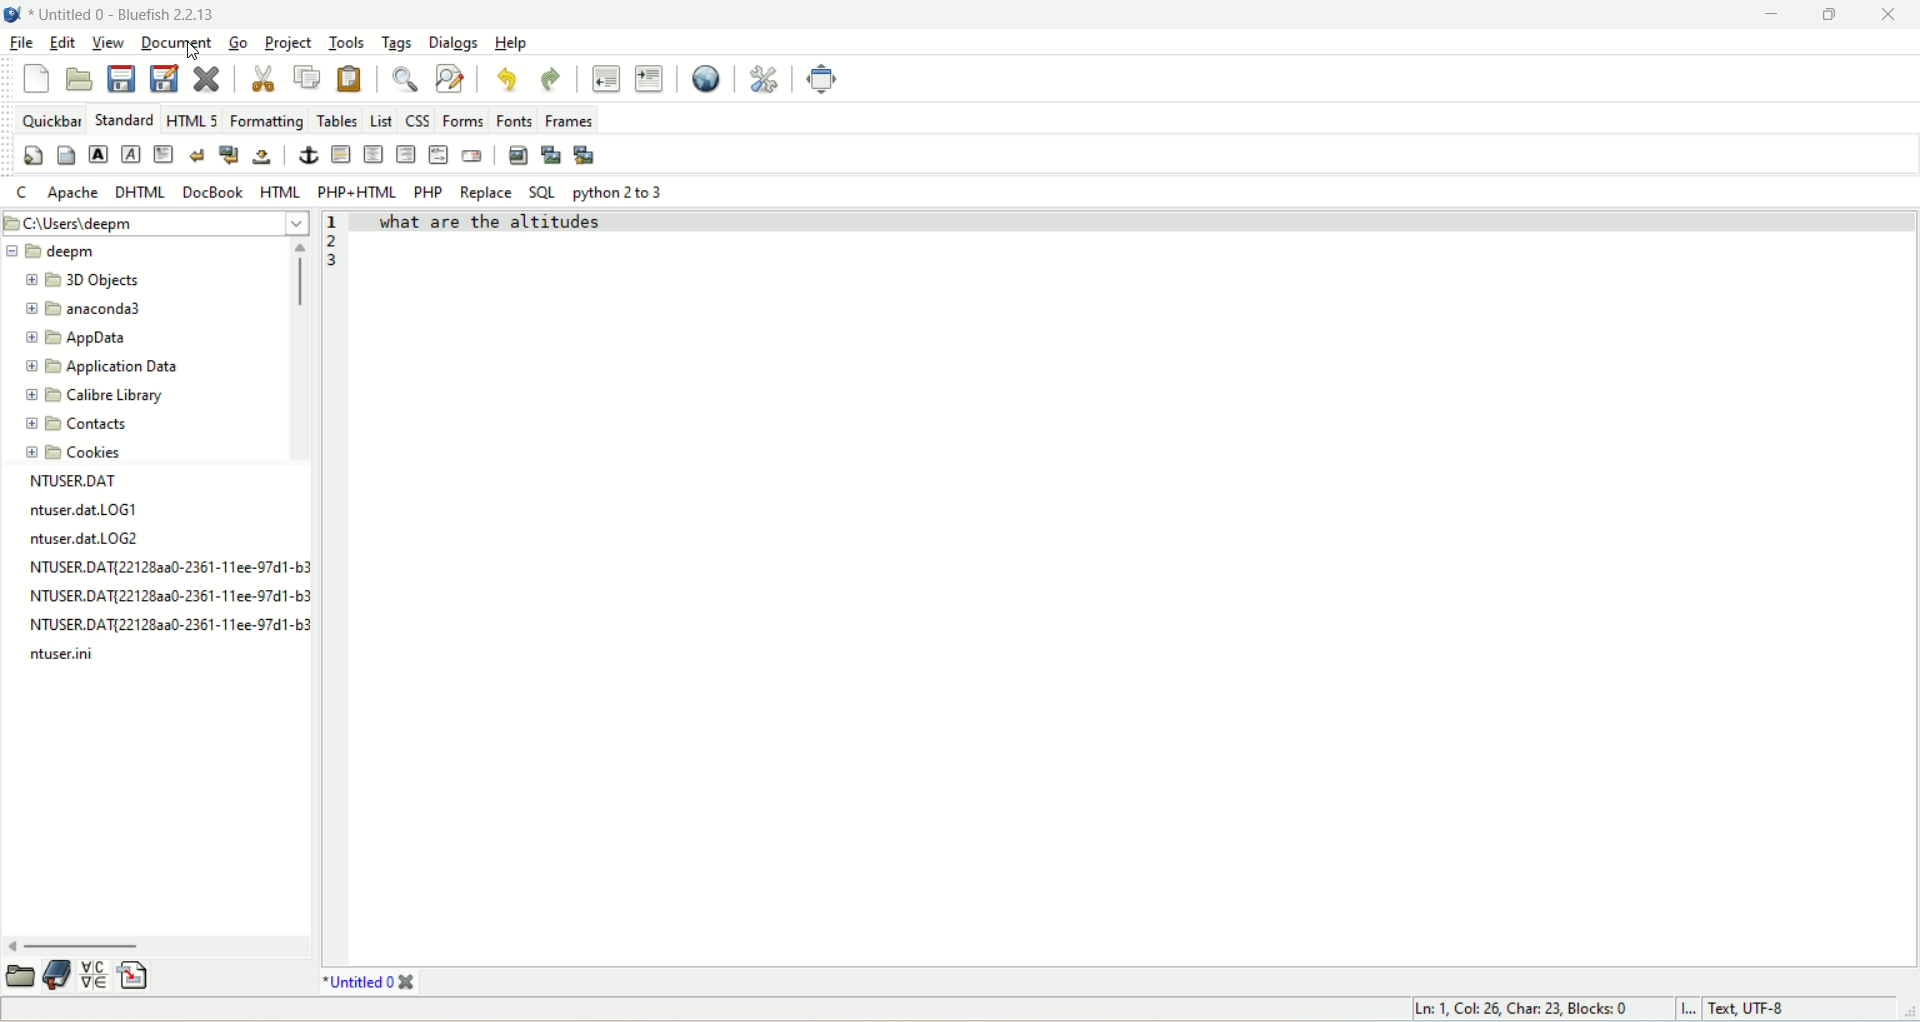 The width and height of the screenshot is (1920, 1022). Describe the element at coordinates (306, 155) in the screenshot. I see `anchor/hyperlink` at that location.